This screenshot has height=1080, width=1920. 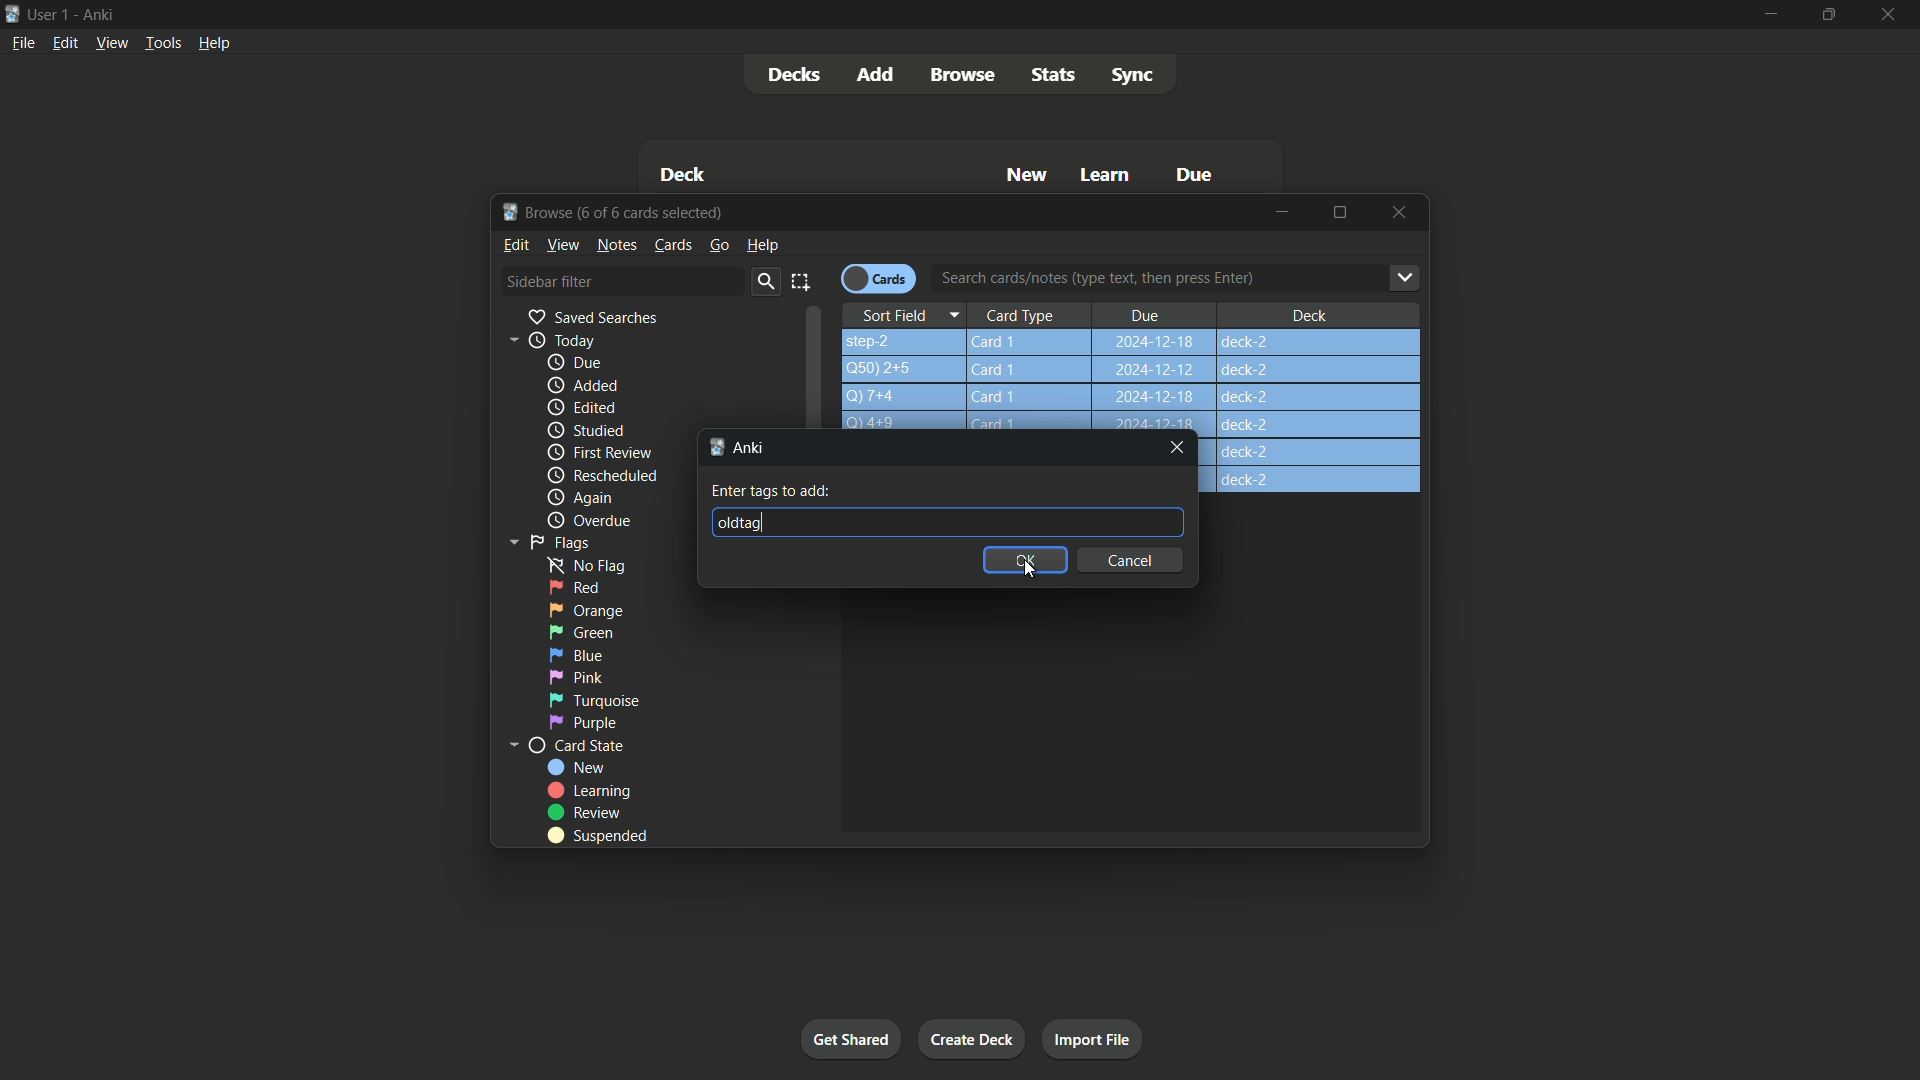 What do you see at coordinates (1025, 570) in the screenshot?
I see `Cursor` at bounding box center [1025, 570].